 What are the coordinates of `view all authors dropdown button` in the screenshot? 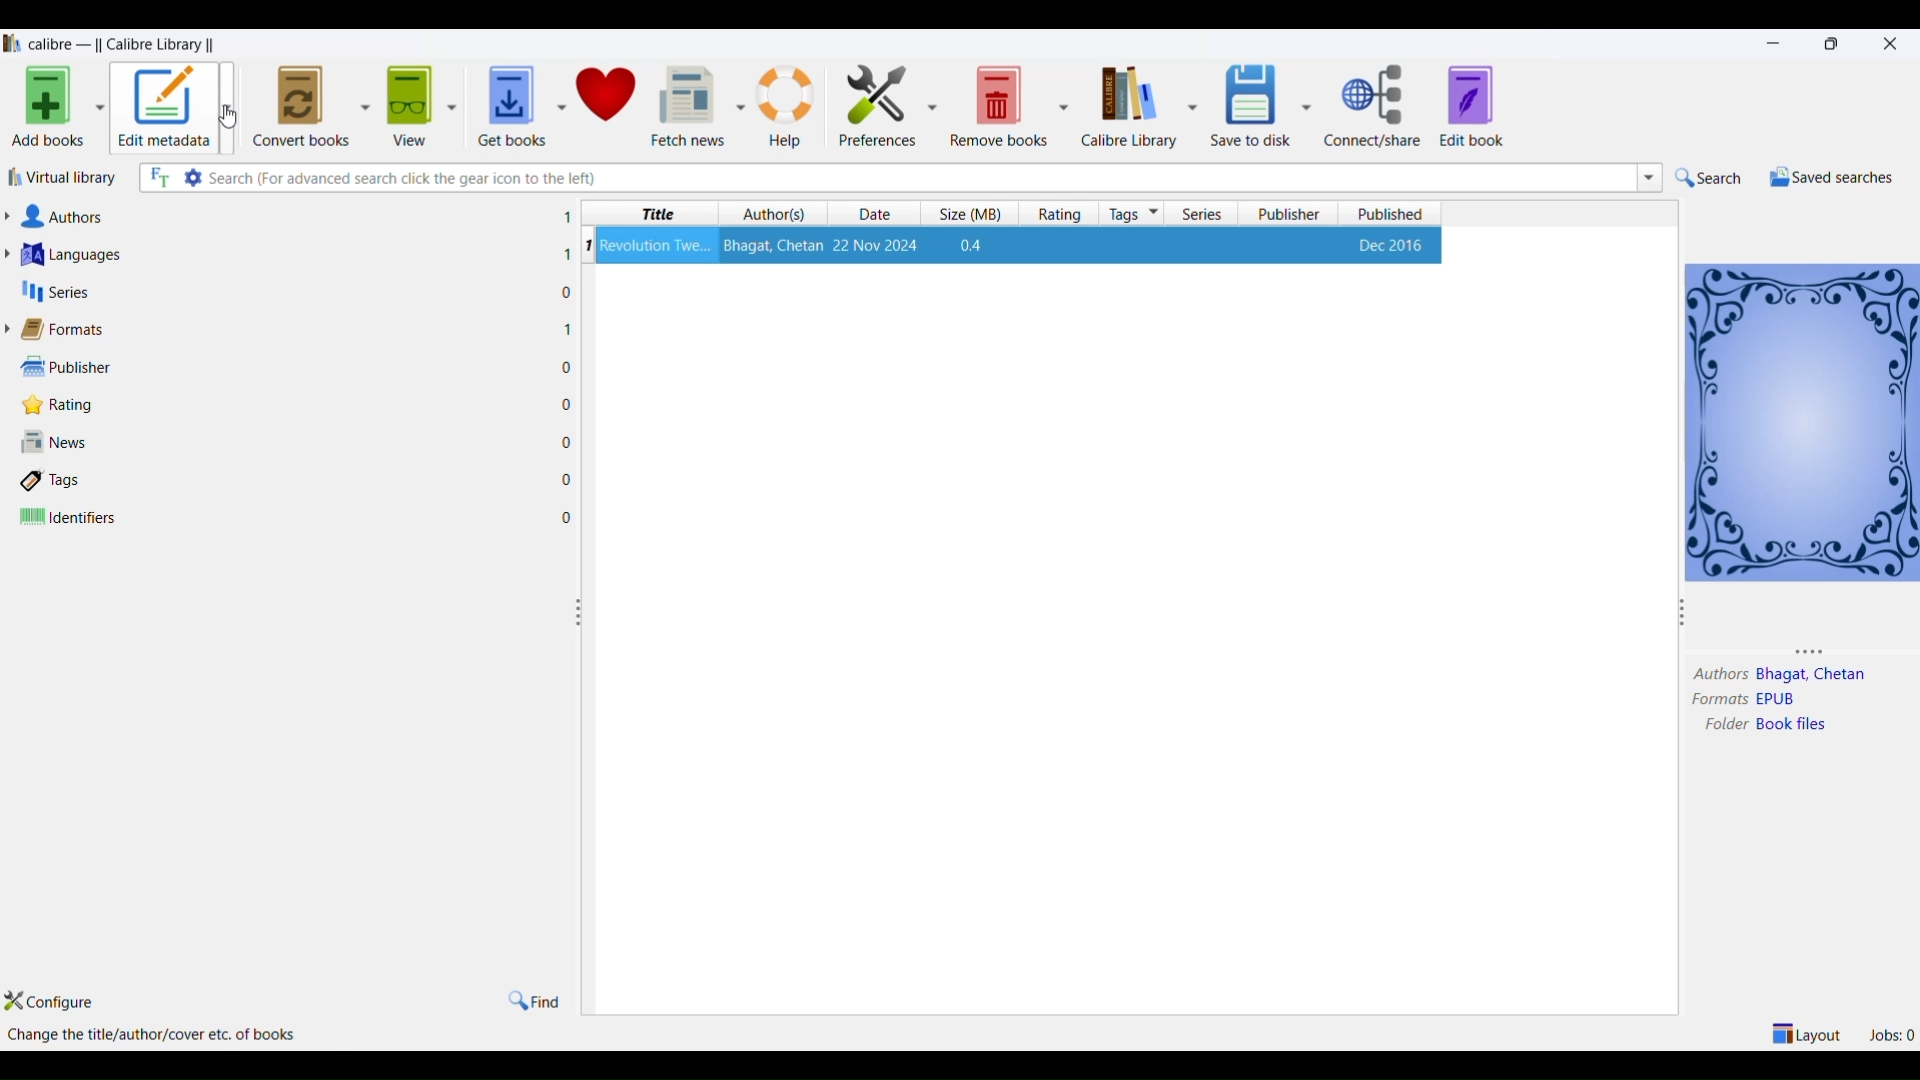 It's located at (12, 216).